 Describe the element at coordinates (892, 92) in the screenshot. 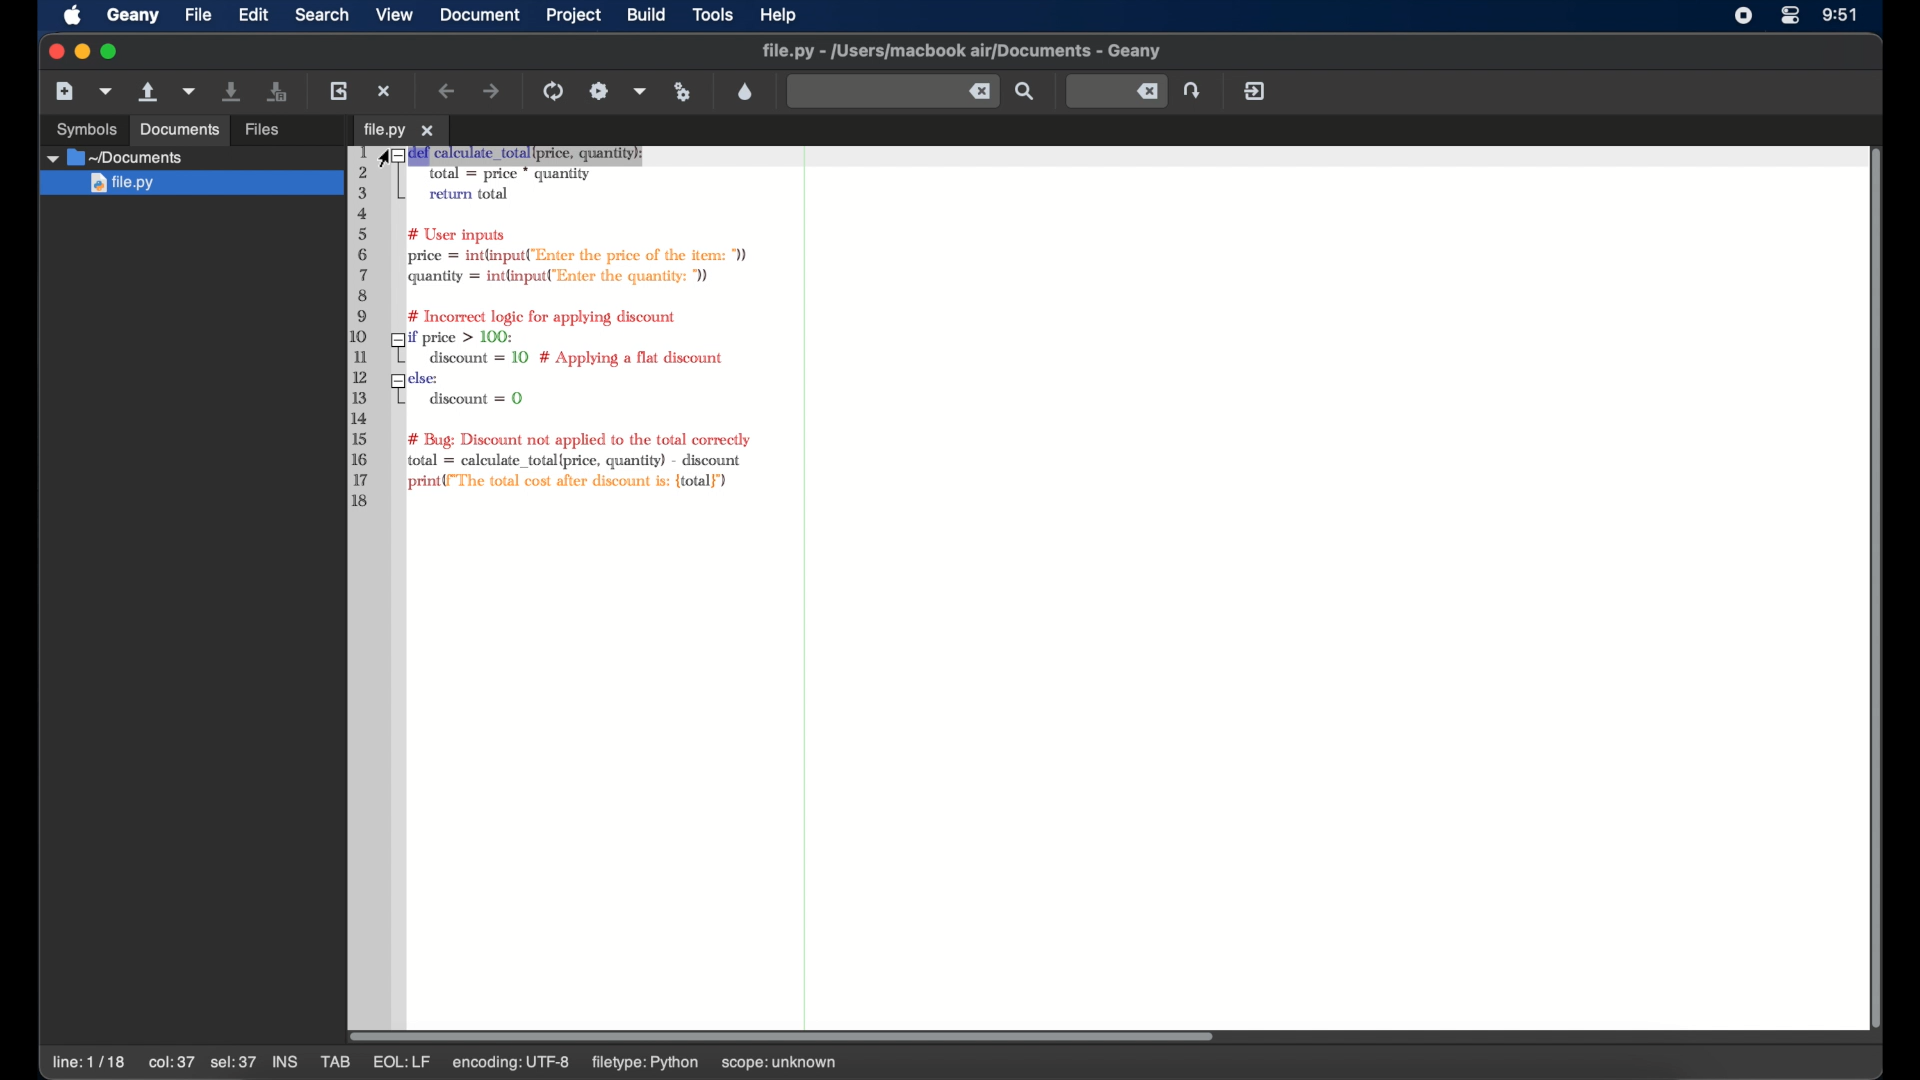

I see `find the entered text in current file` at that location.